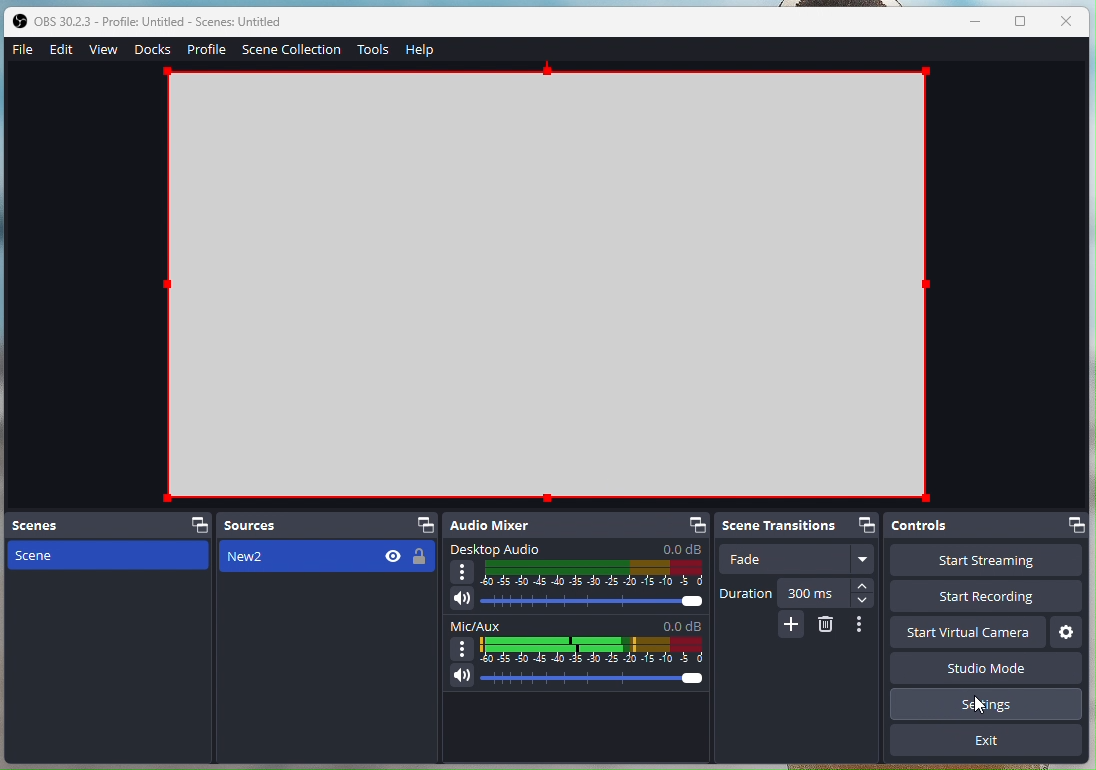 The height and width of the screenshot is (770, 1096). I want to click on Microphone, so click(459, 676).